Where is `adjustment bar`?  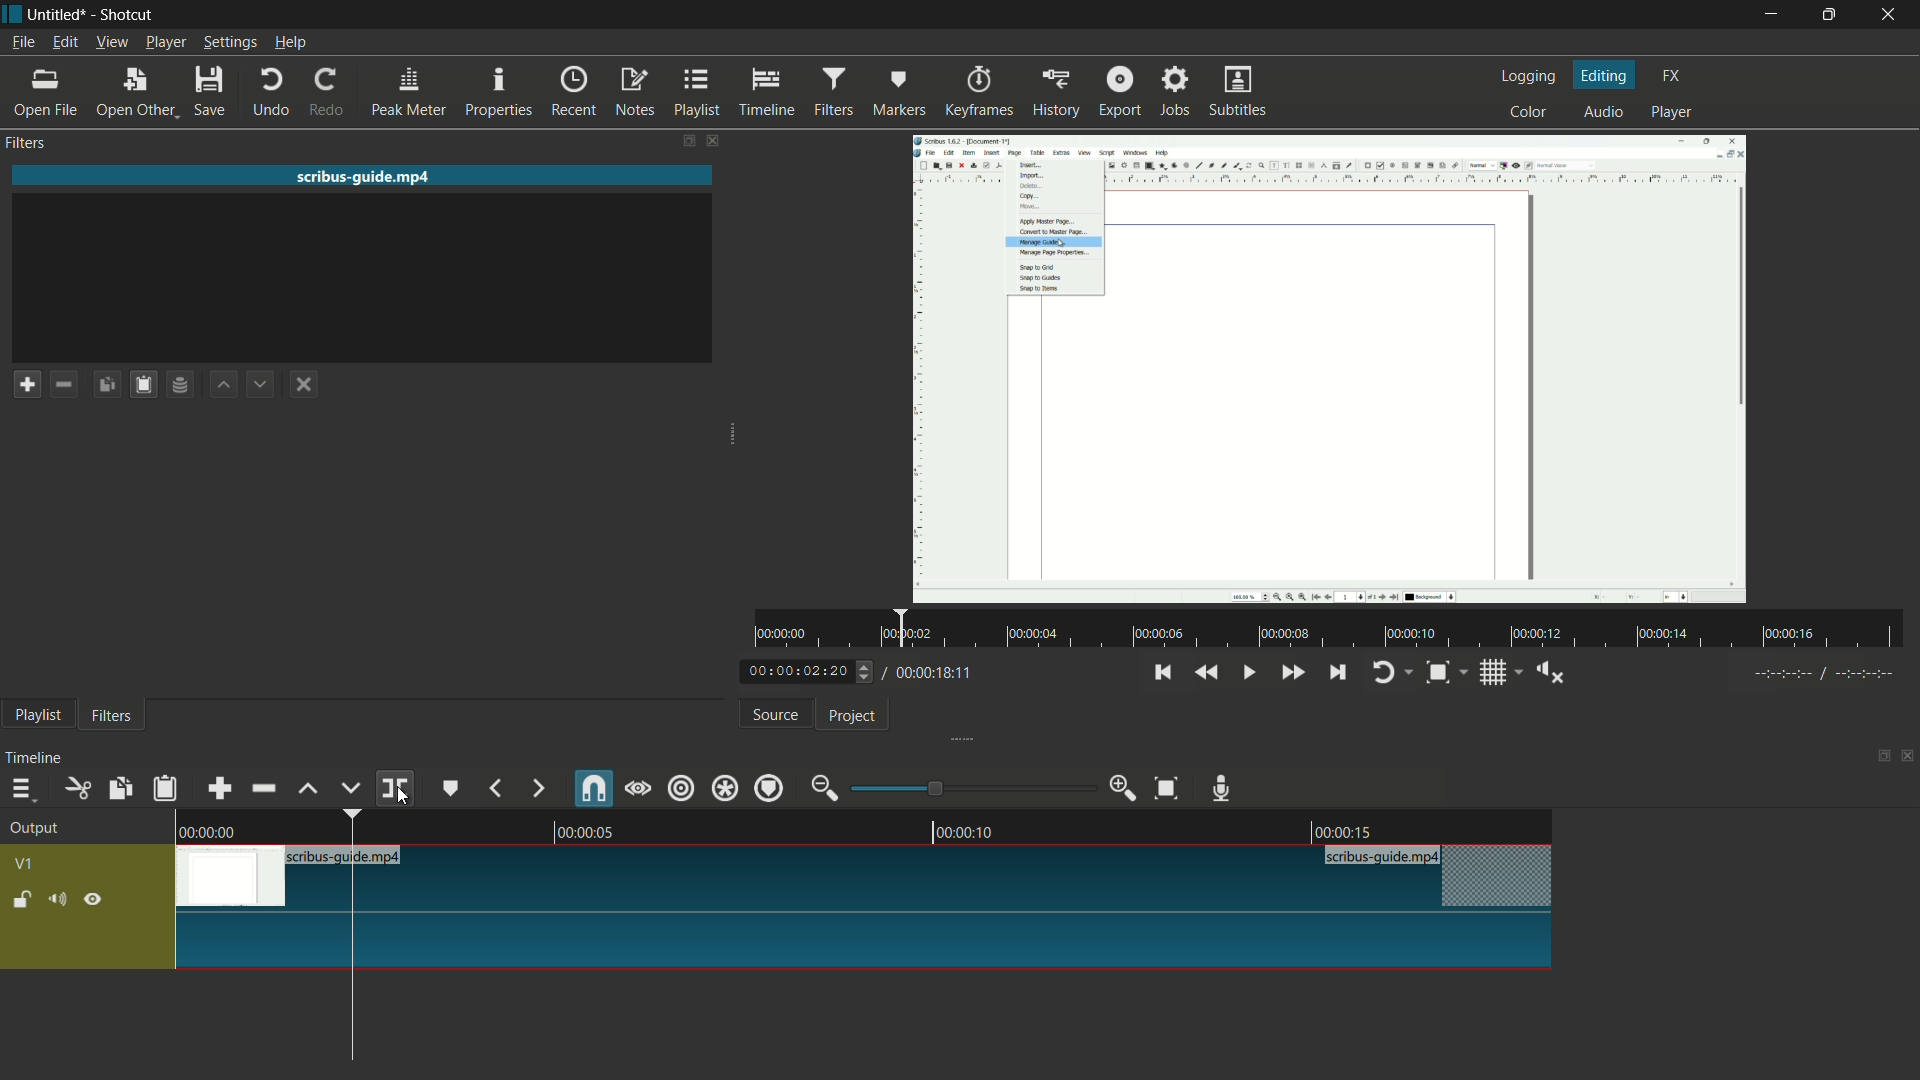
adjustment bar is located at coordinates (972, 789).